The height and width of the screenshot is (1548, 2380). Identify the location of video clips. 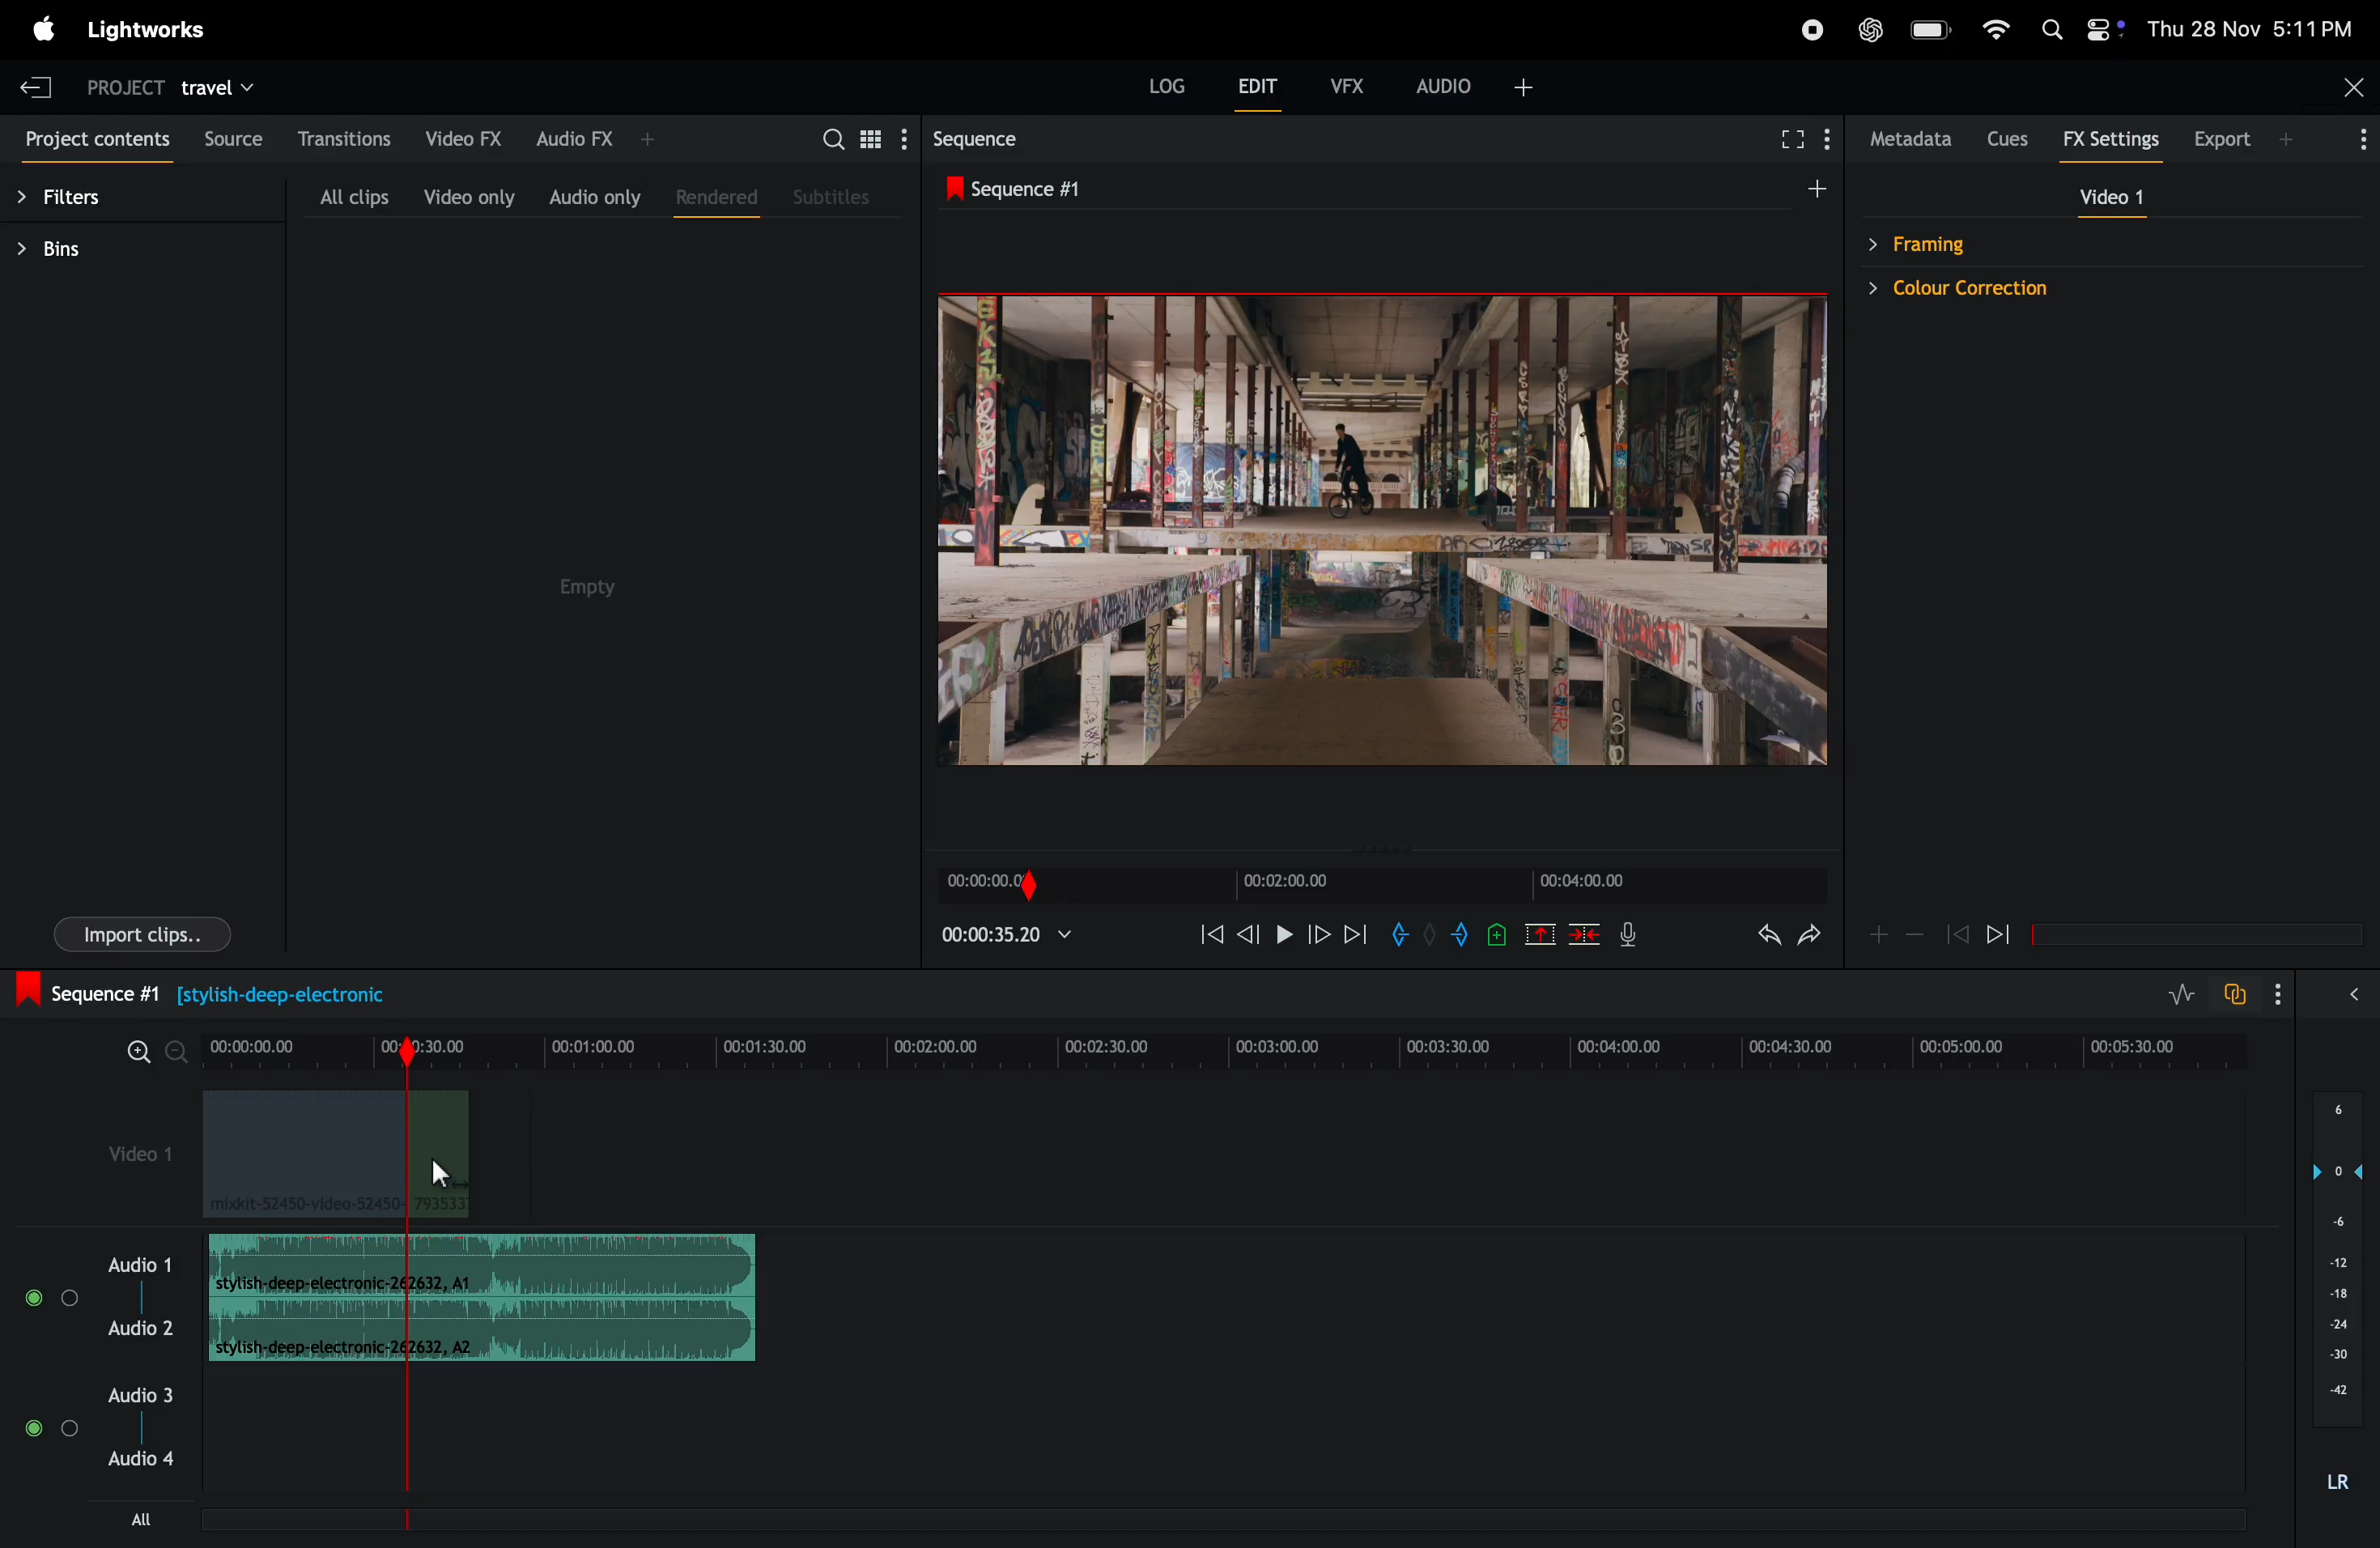
(332, 1155).